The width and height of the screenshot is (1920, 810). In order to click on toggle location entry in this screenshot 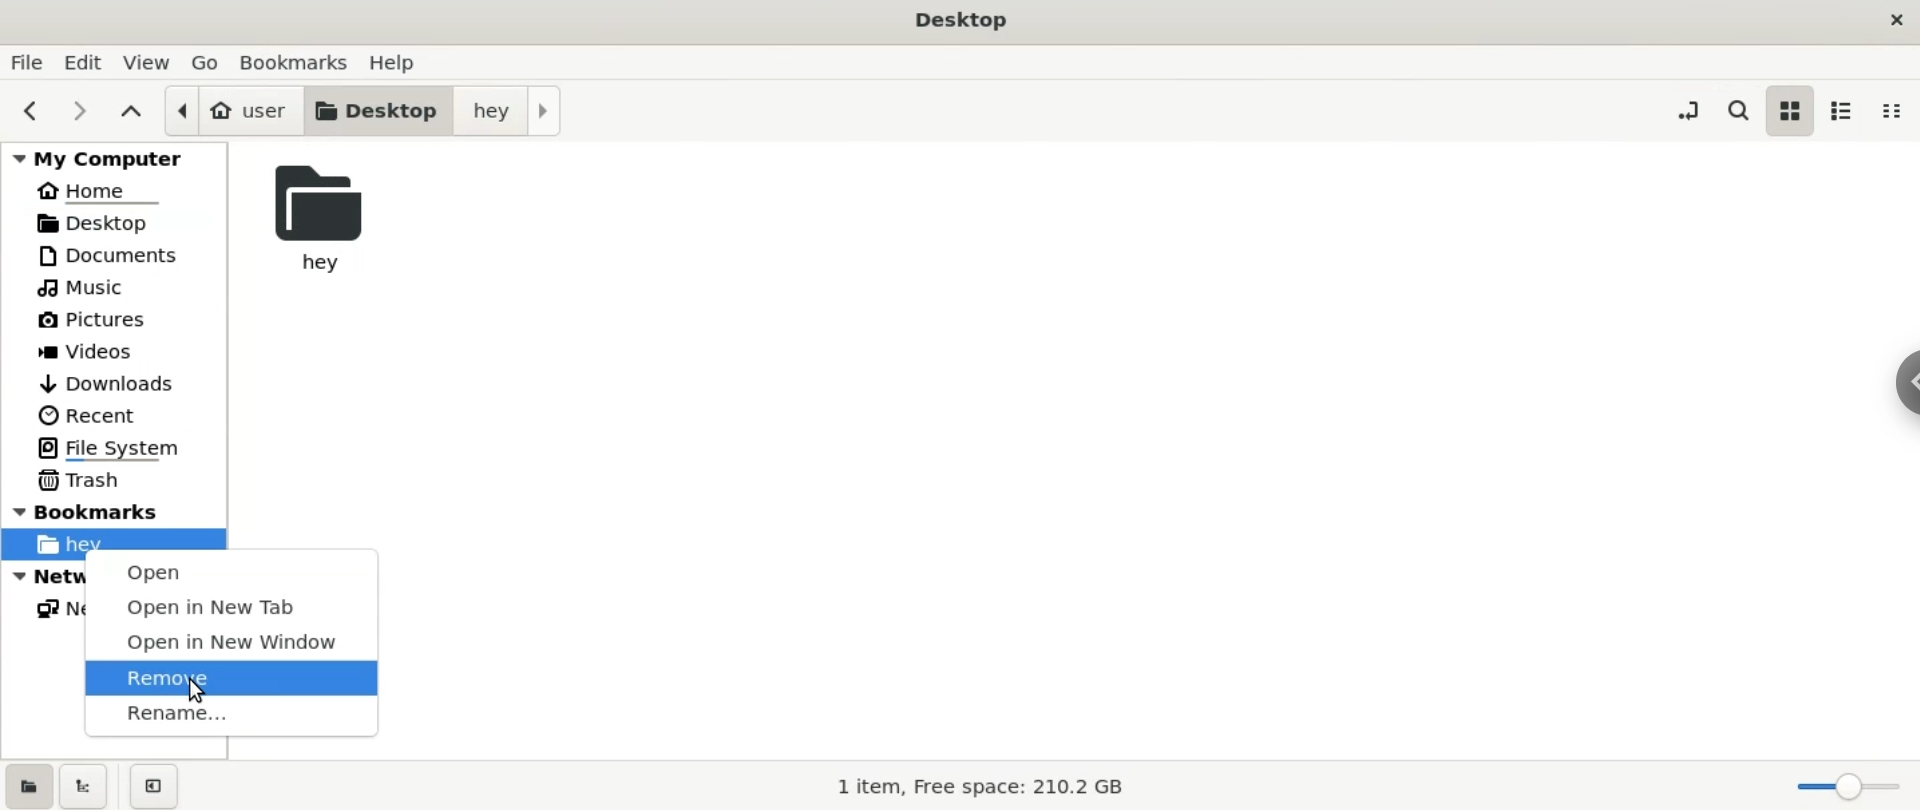, I will do `click(1687, 112)`.